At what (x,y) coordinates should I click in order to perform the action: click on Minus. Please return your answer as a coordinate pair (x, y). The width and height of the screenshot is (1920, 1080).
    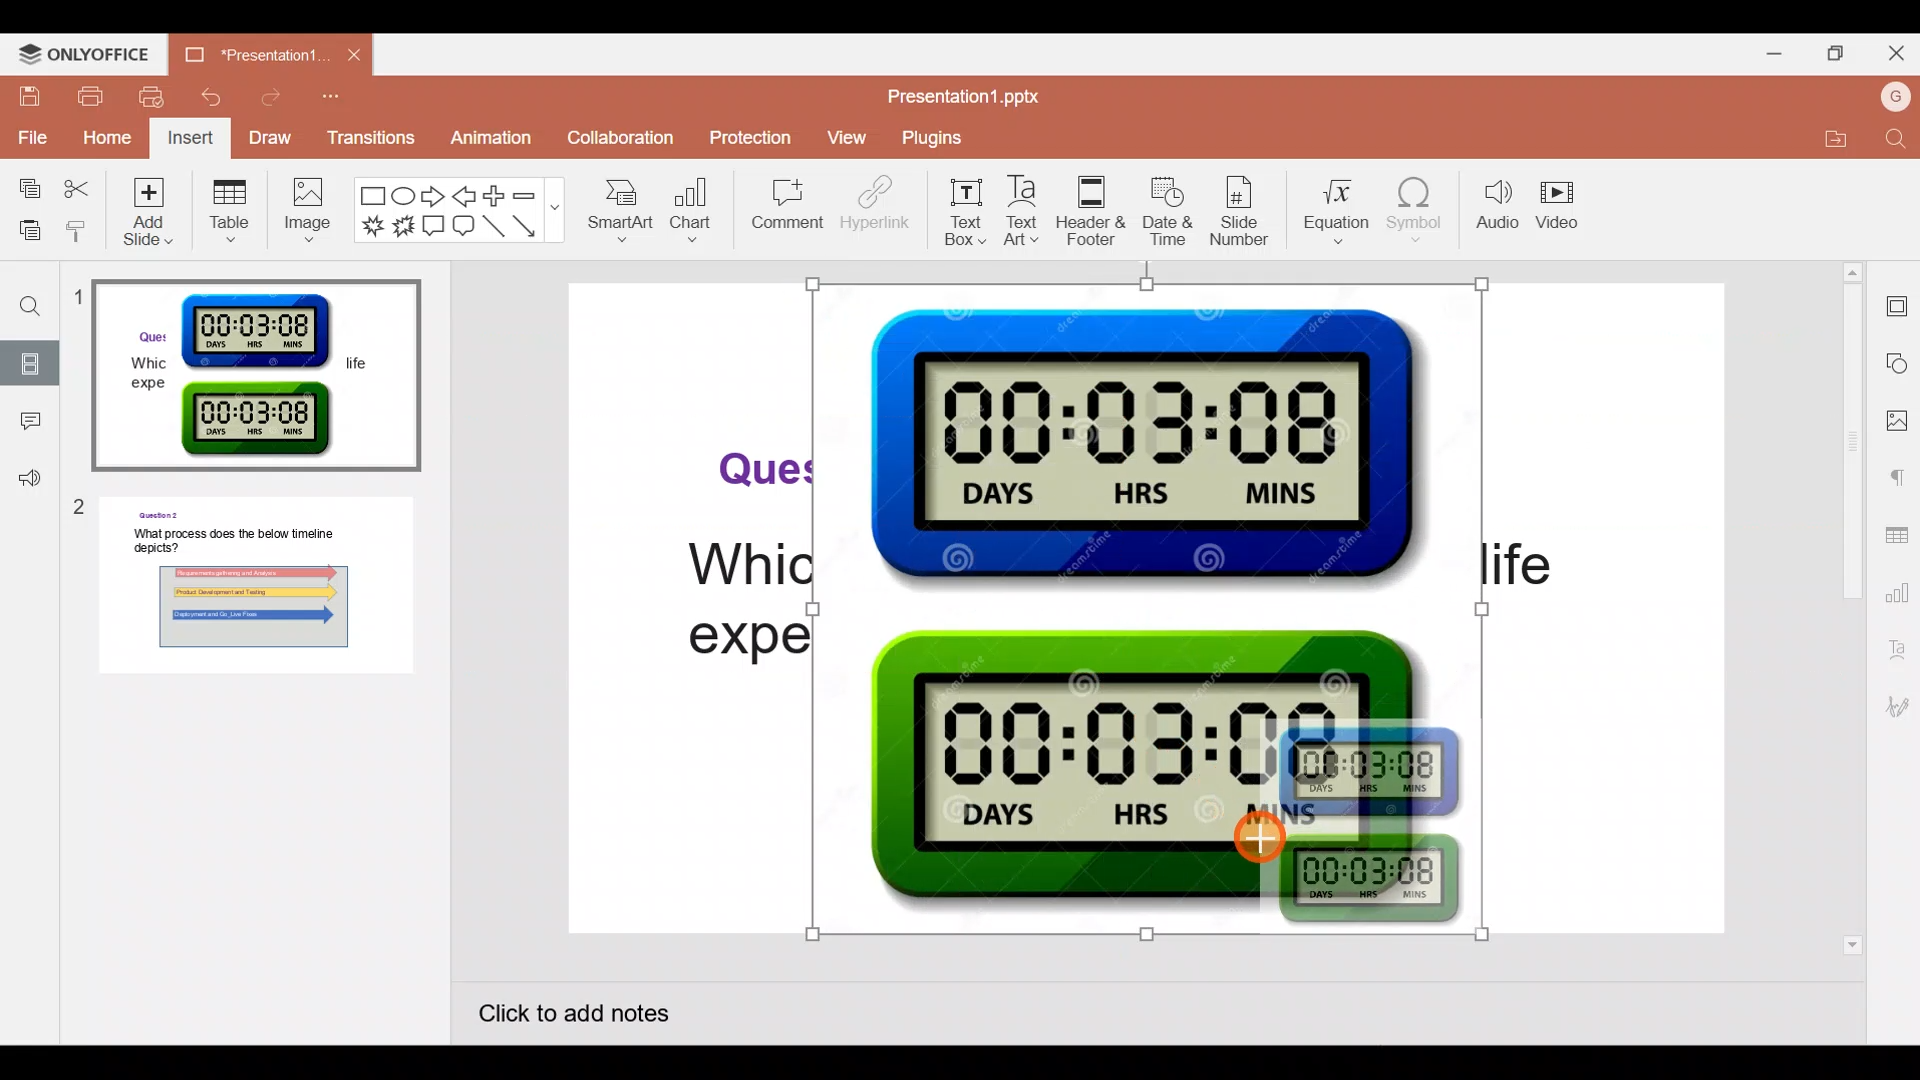
    Looking at the image, I should click on (535, 193).